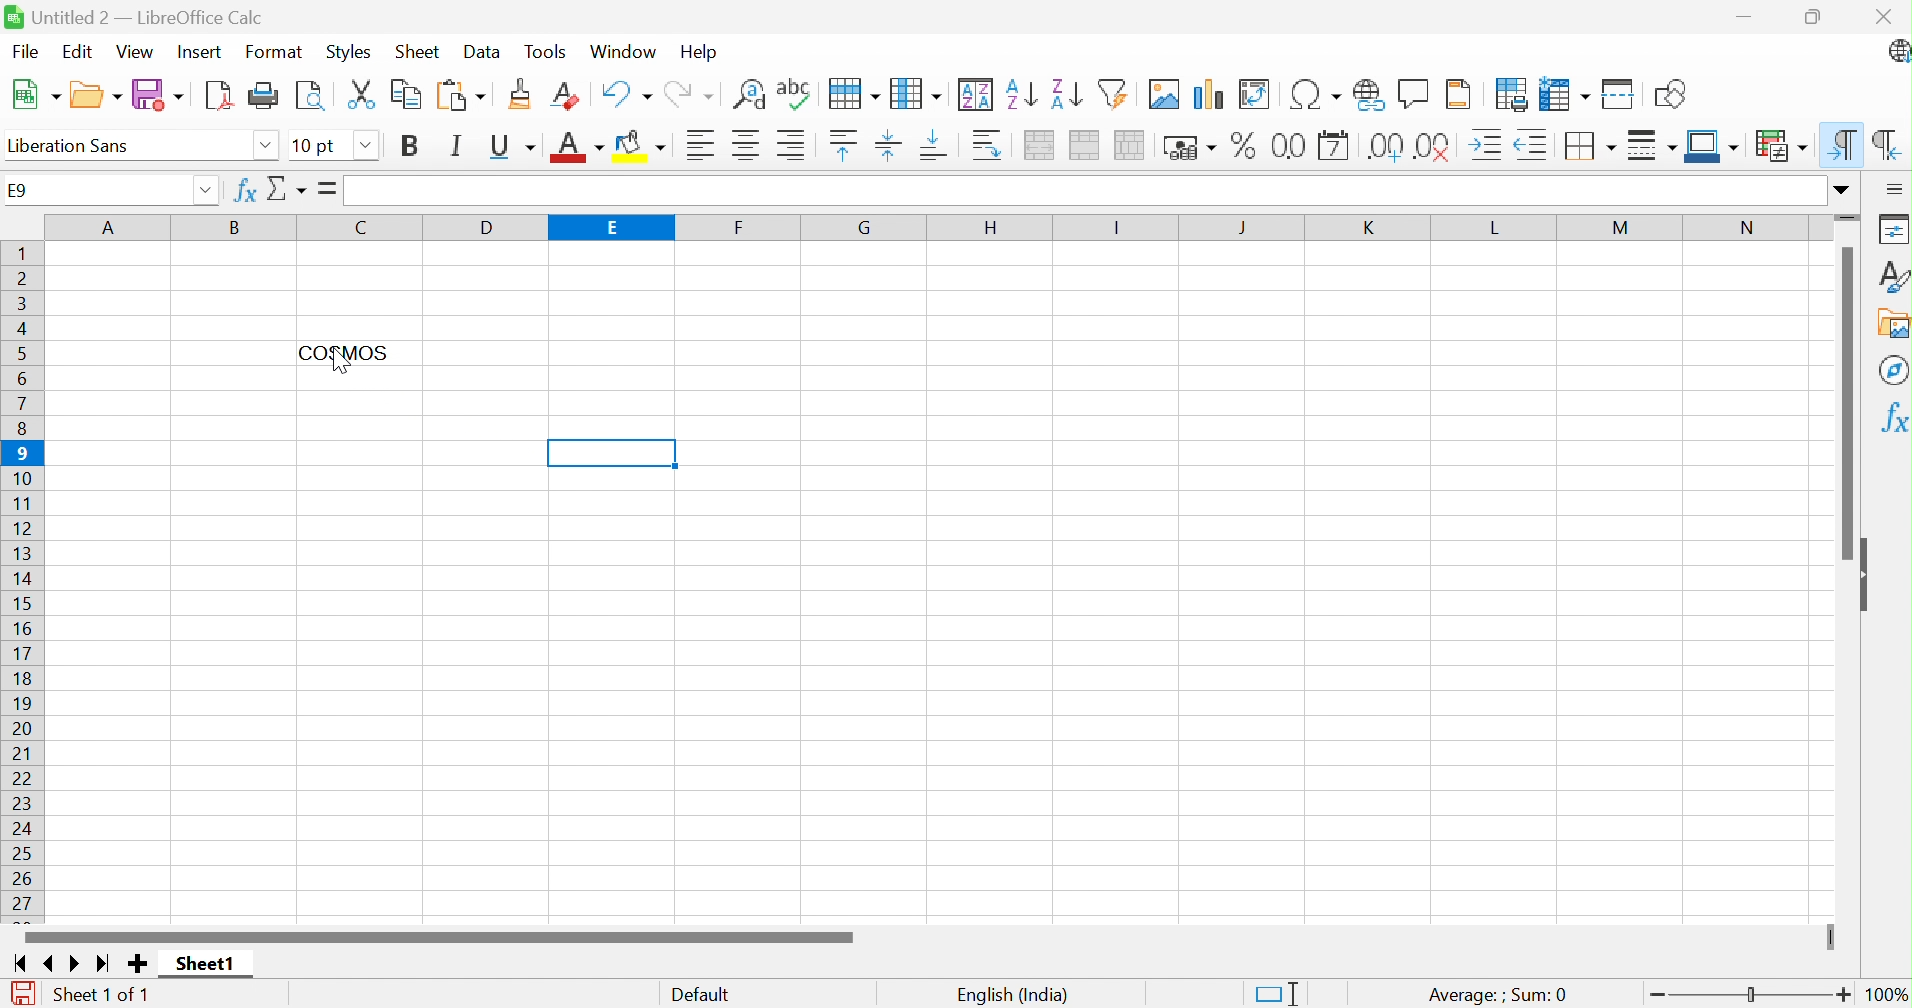 The width and height of the screenshot is (1912, 1008). I want to click on Increase indent, so click(1488, 145).